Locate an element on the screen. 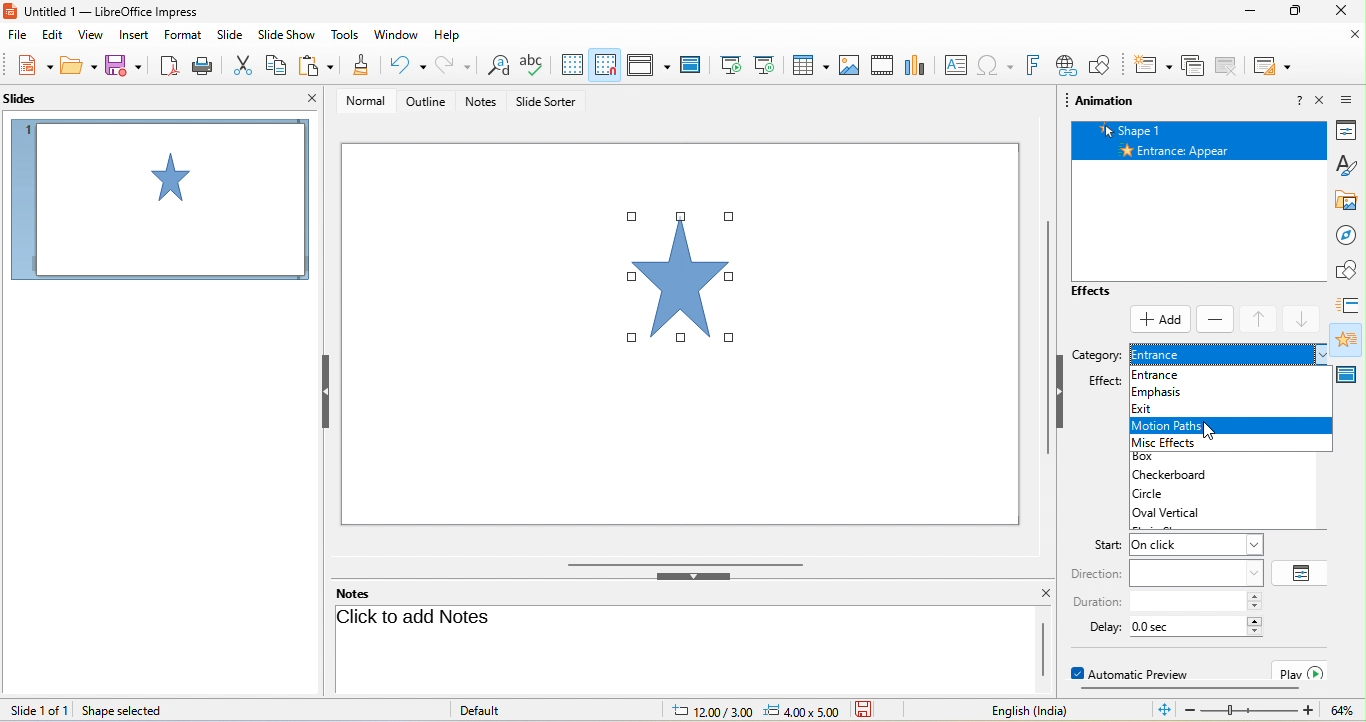 The width and height of the screenshot is (1366, 722). input start instruction is located at coordinates (1195, 545).